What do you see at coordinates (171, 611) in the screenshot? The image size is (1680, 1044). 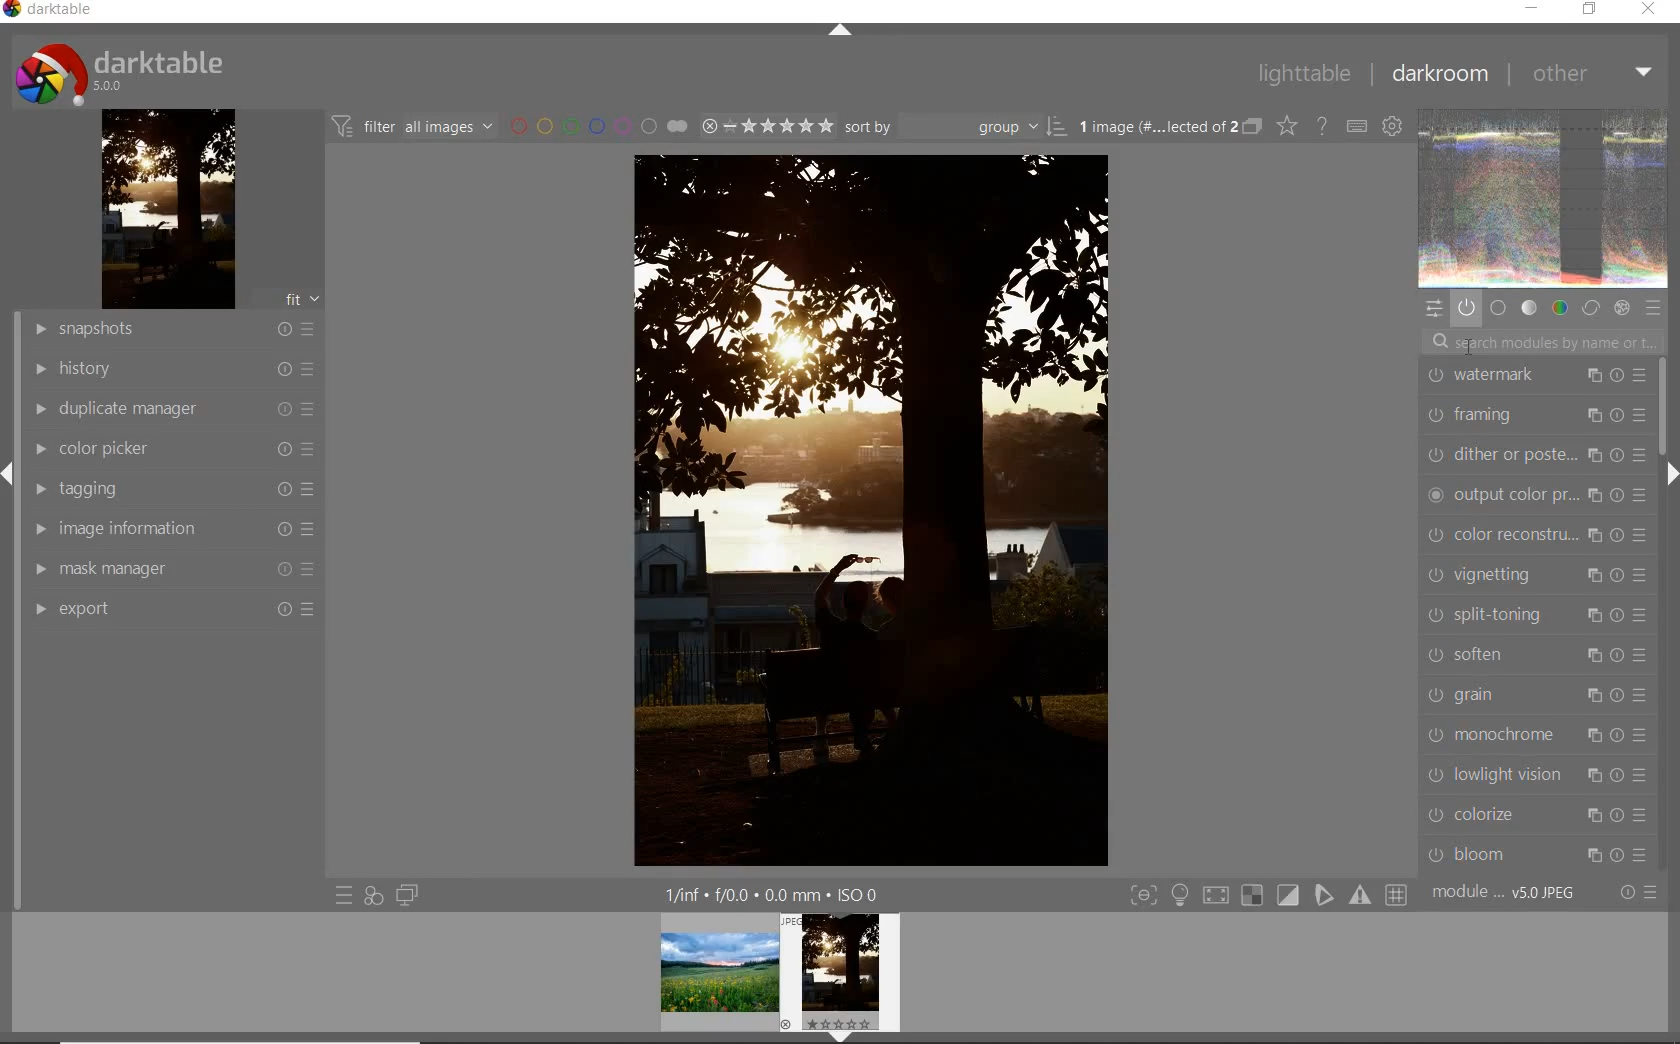 I see `export` at bounding box center [171, 611].